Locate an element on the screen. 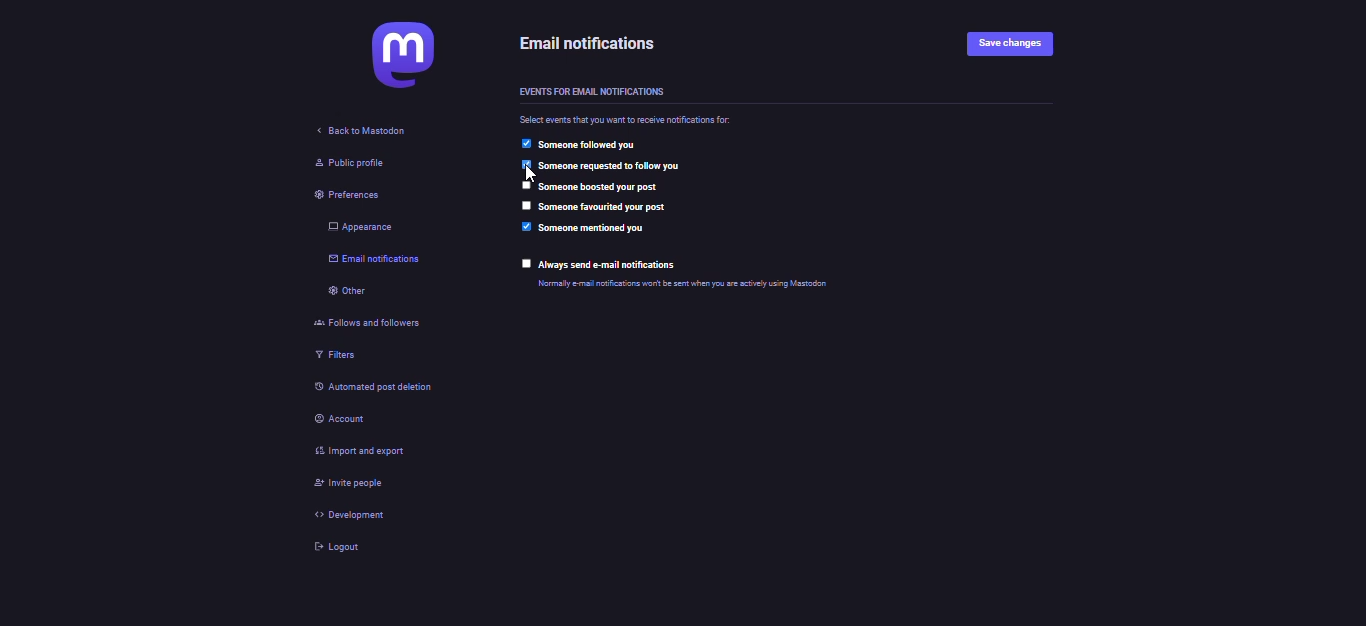 Image resolution: width=1366 pixels, height=626 pixels. email notifications is located at coordinates (372, 260).